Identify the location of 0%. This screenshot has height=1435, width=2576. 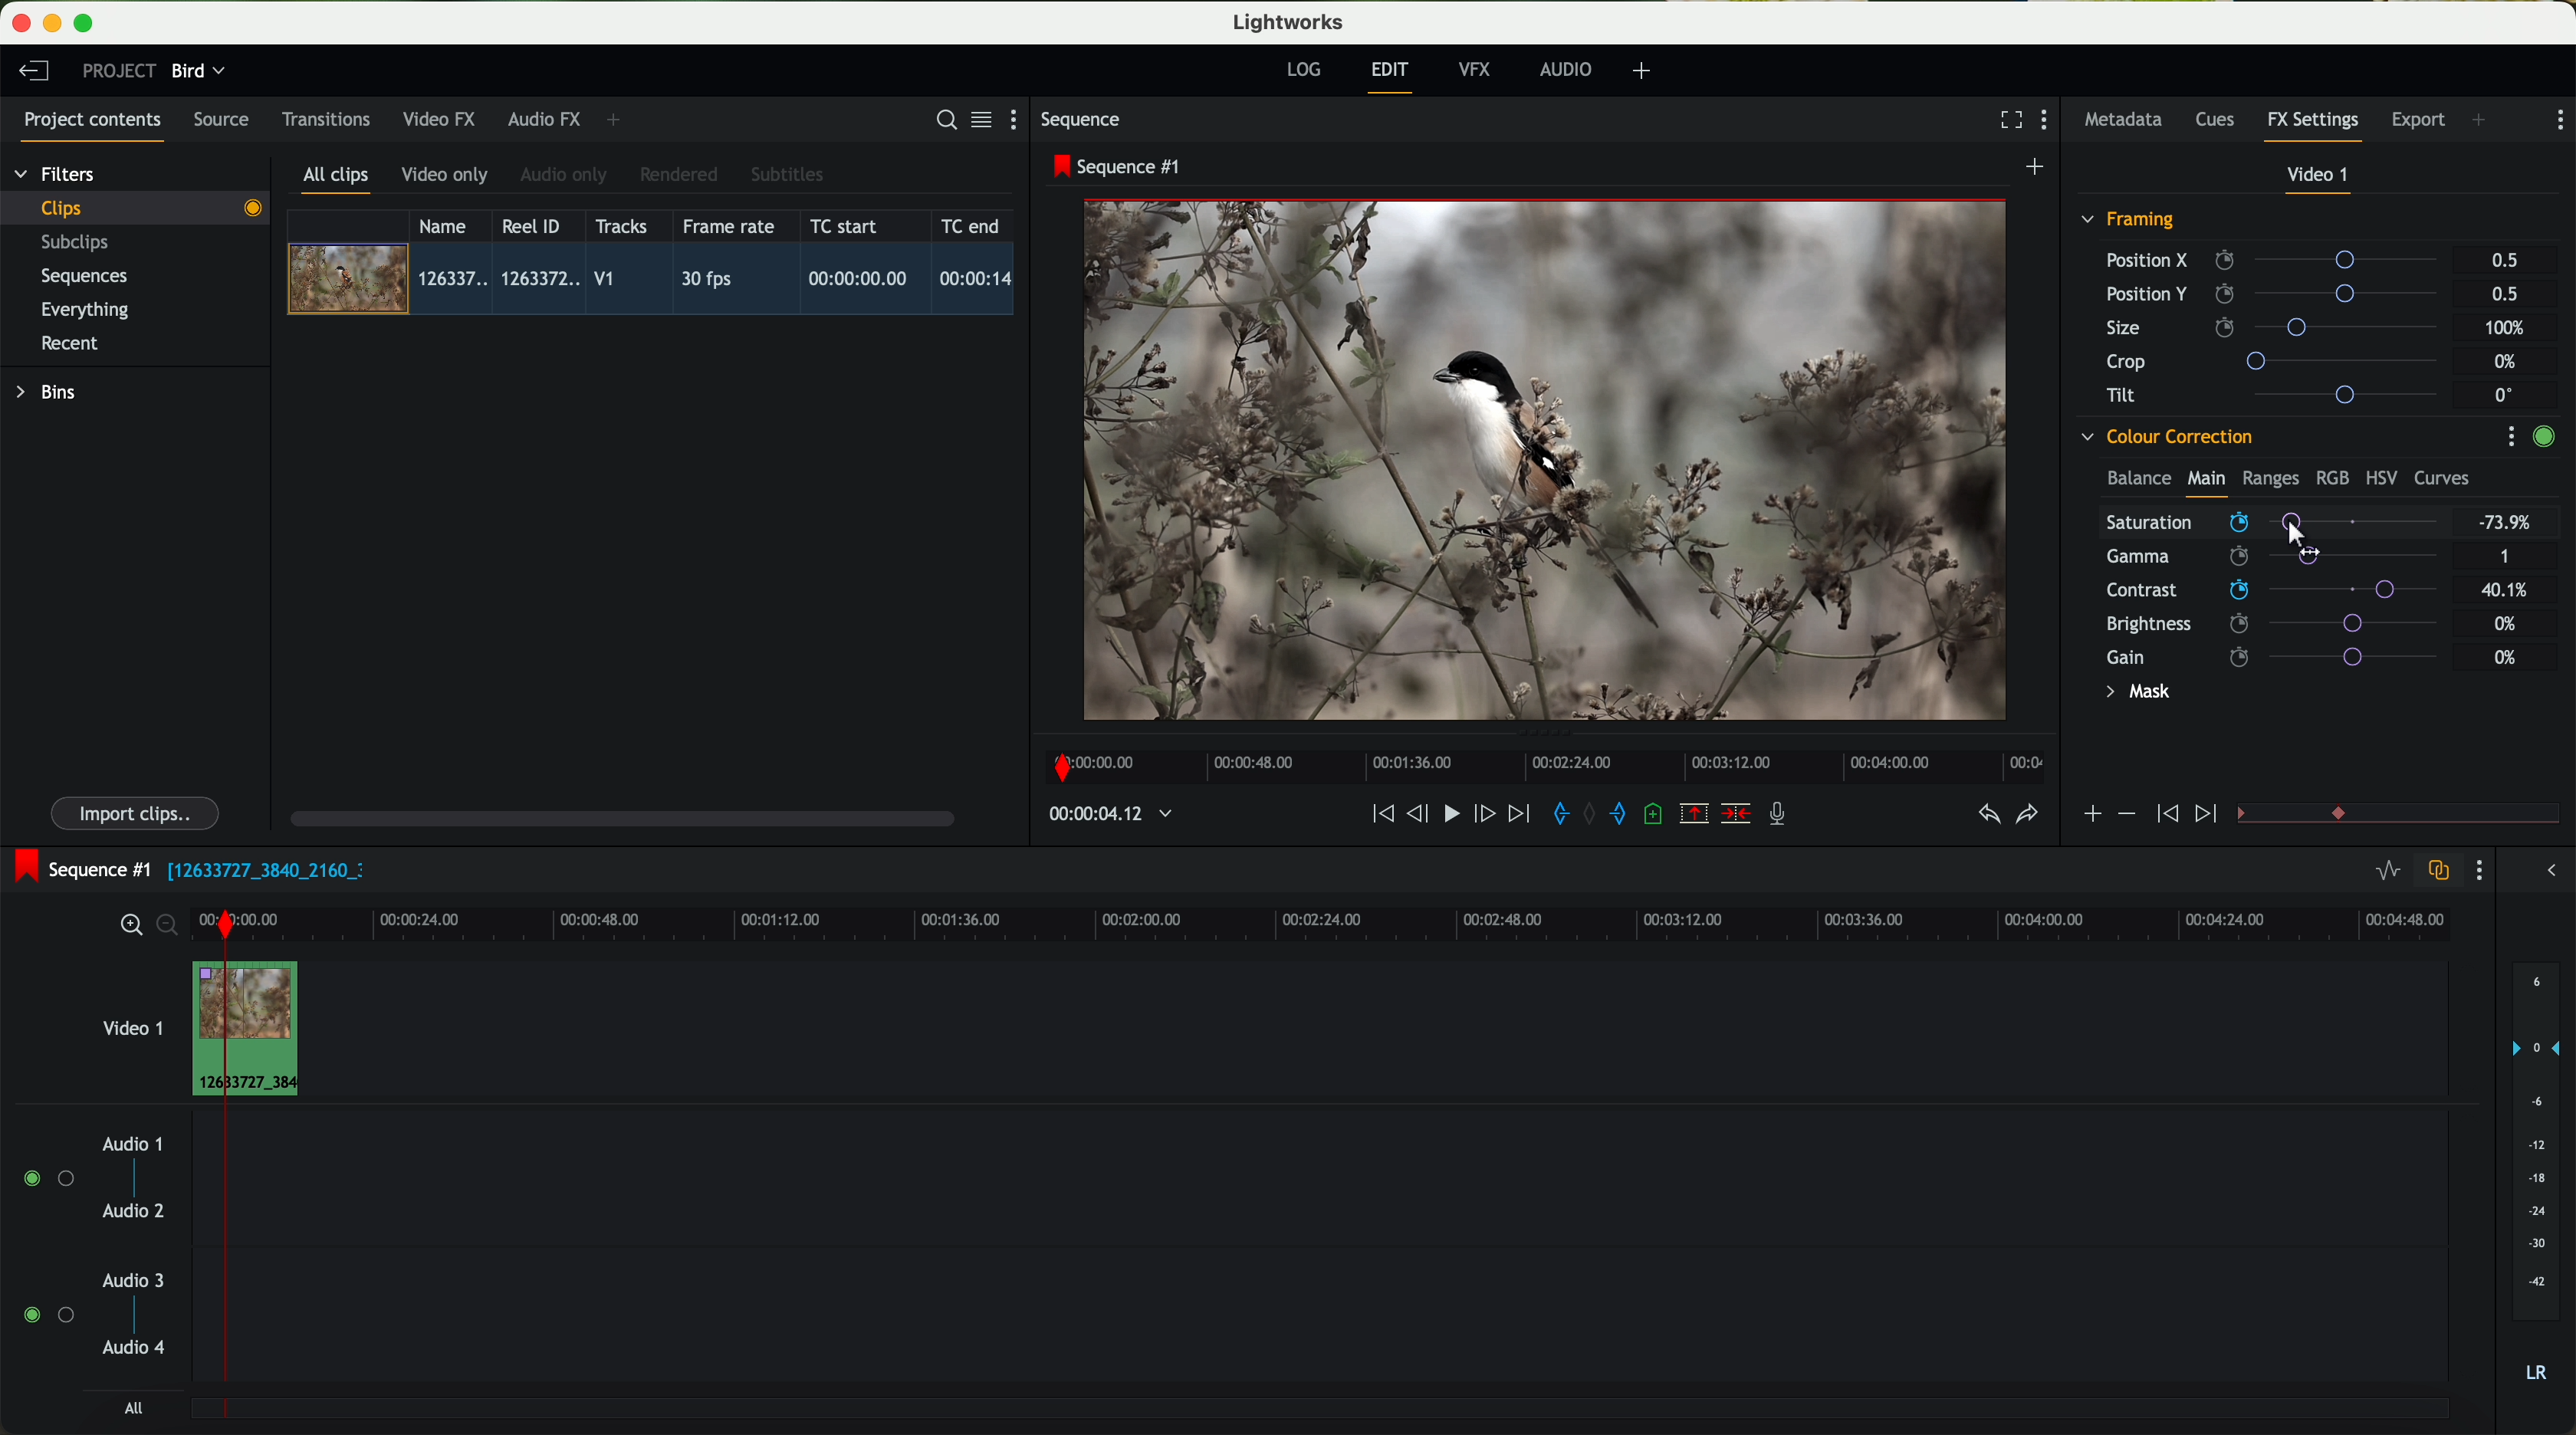
(2508, 362).